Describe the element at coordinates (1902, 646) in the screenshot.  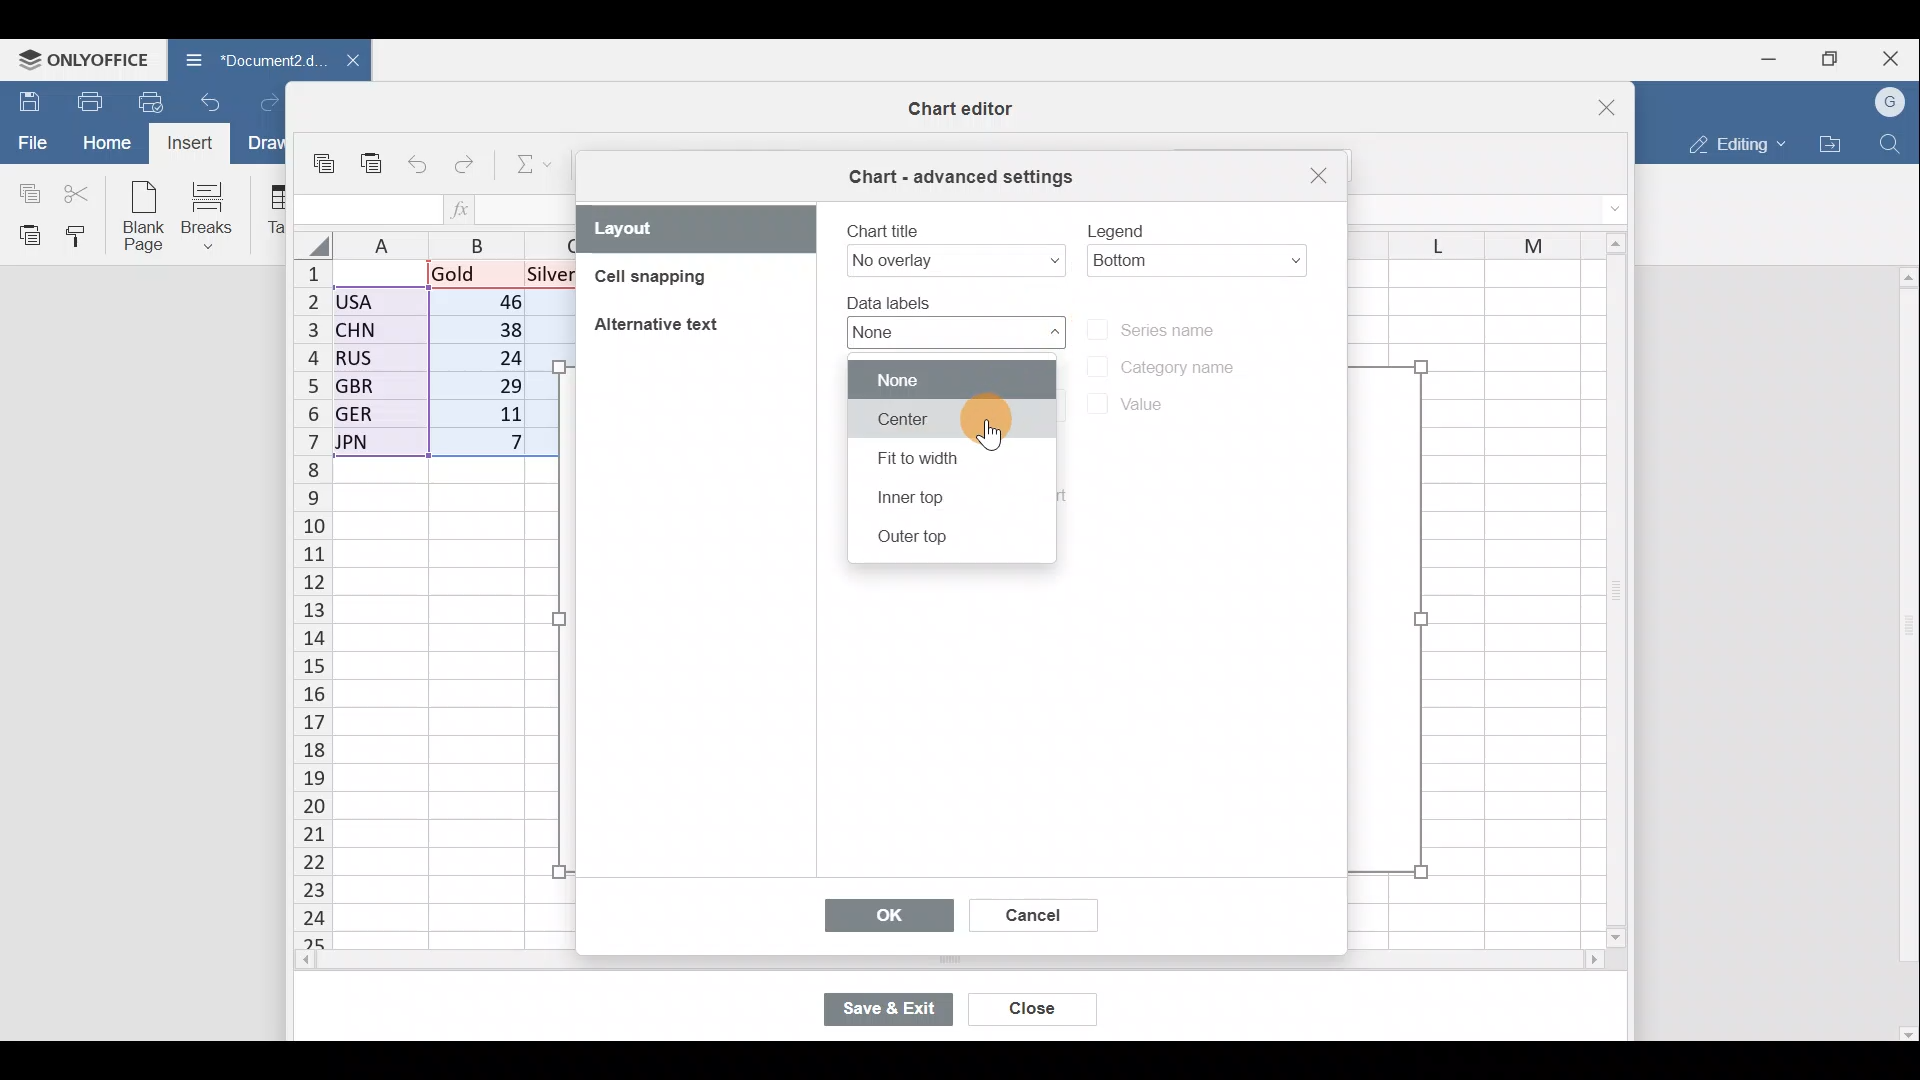
I see `Scroll bar` at that location.